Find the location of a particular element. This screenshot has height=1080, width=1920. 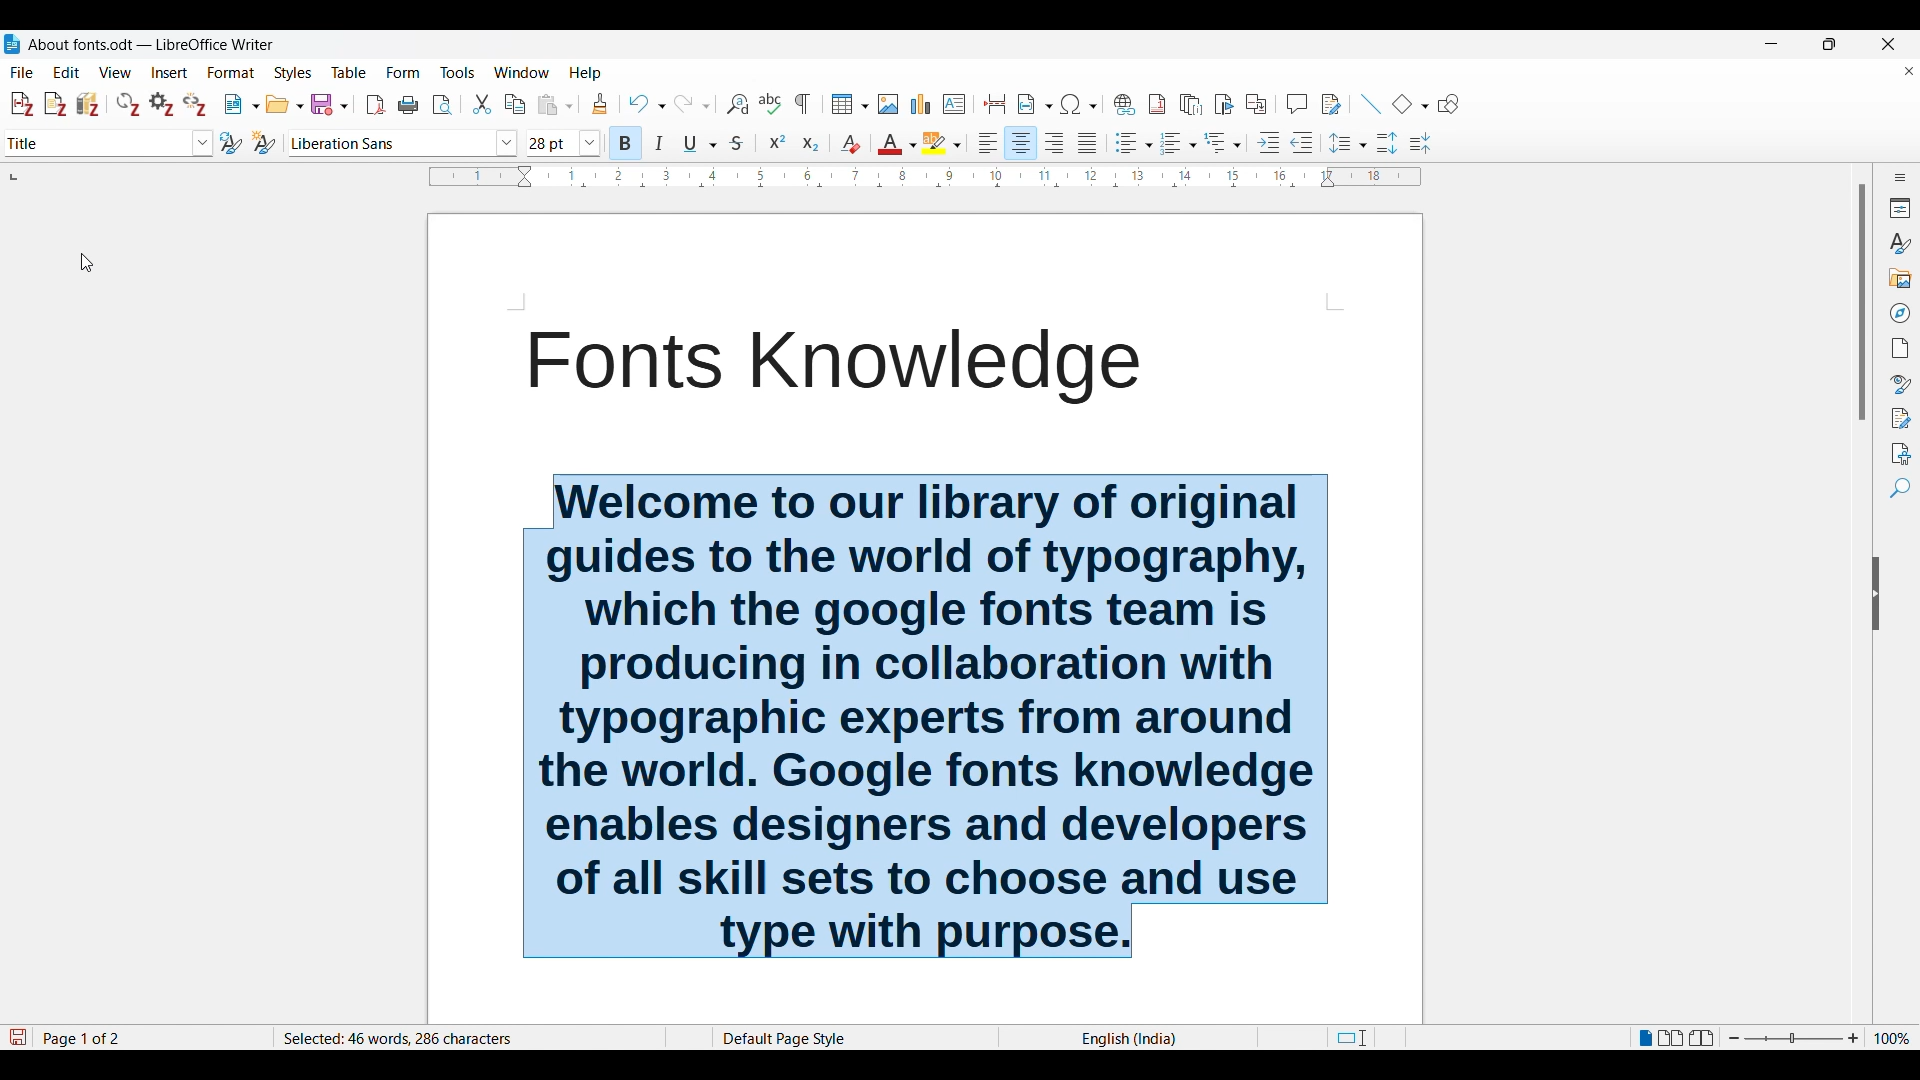

Manage changes is located at coordinates (1901, 419).